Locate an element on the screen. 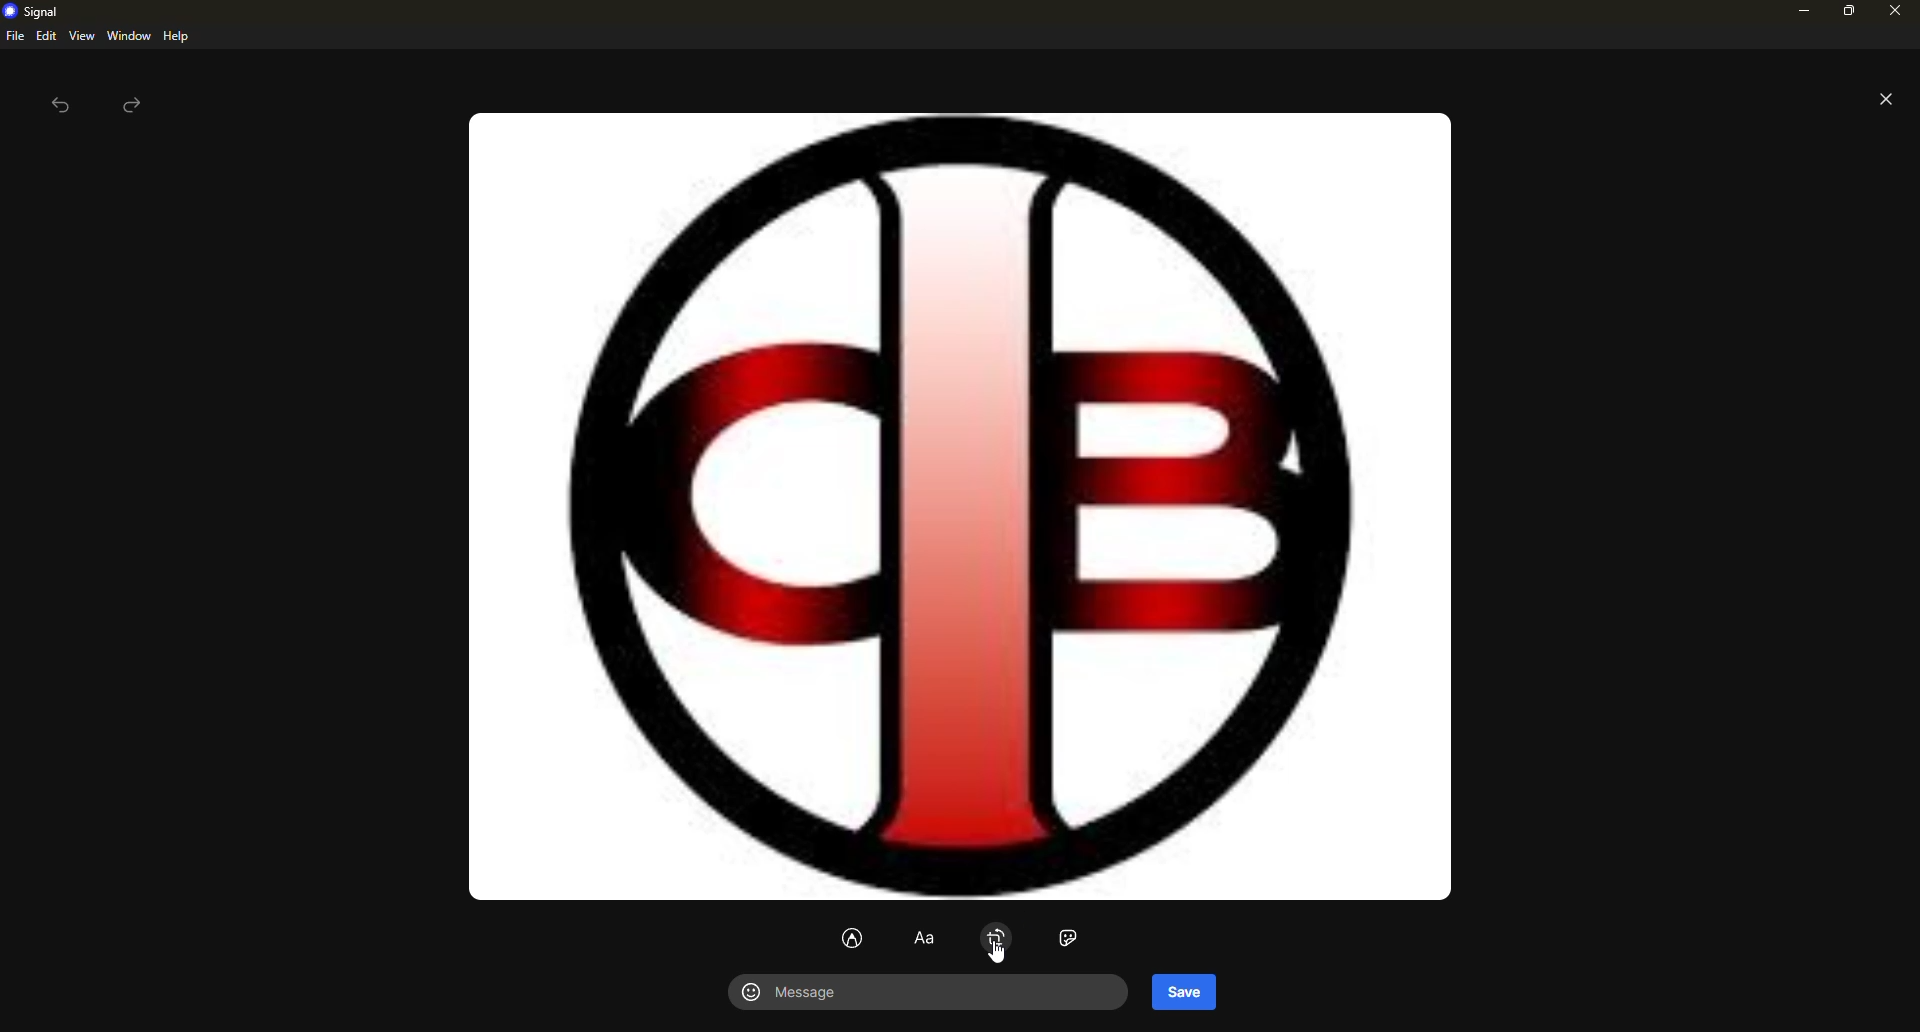 The width and height of the screenshot is (1920, 1032). save is located at coordinates (1184, 991).